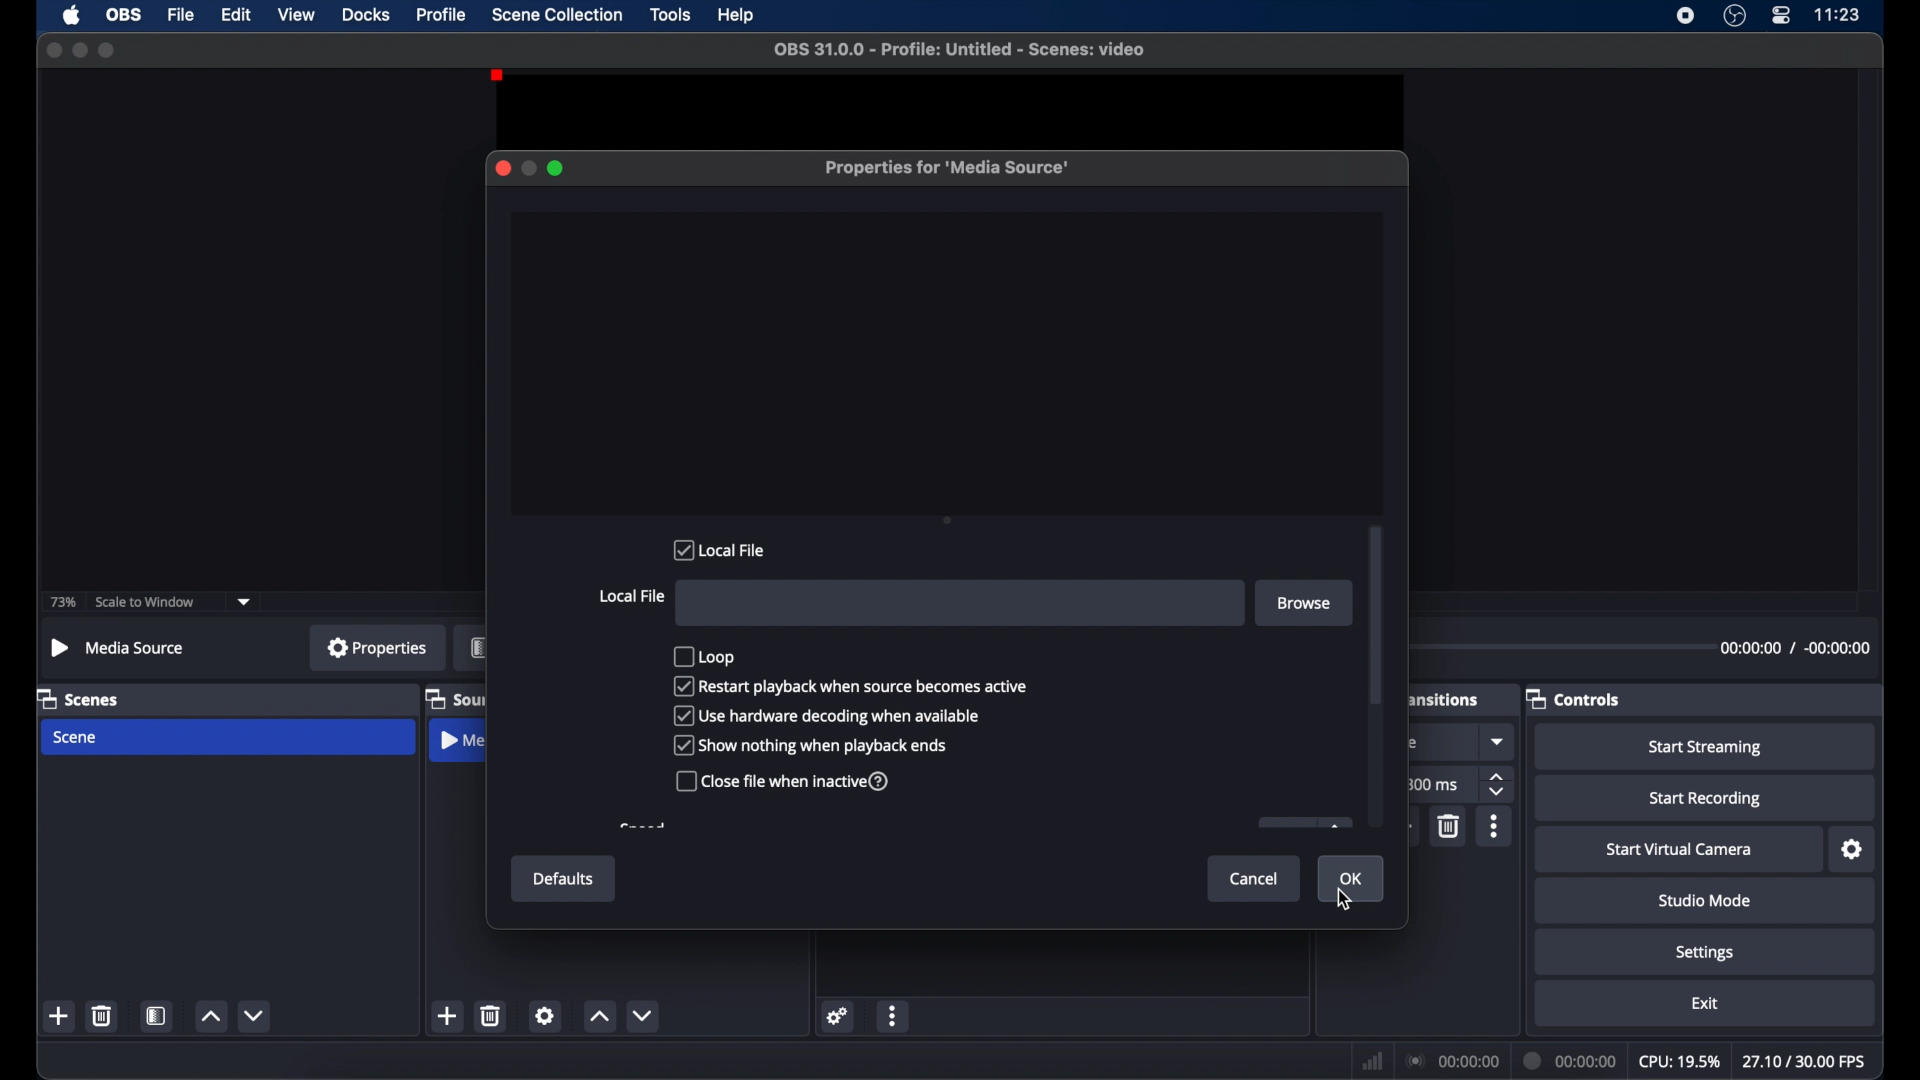 This screenshot has width=1920, height=1080. Describe the element at coordinates (565, 880) in the screenshot. I see `defaults` at that location.